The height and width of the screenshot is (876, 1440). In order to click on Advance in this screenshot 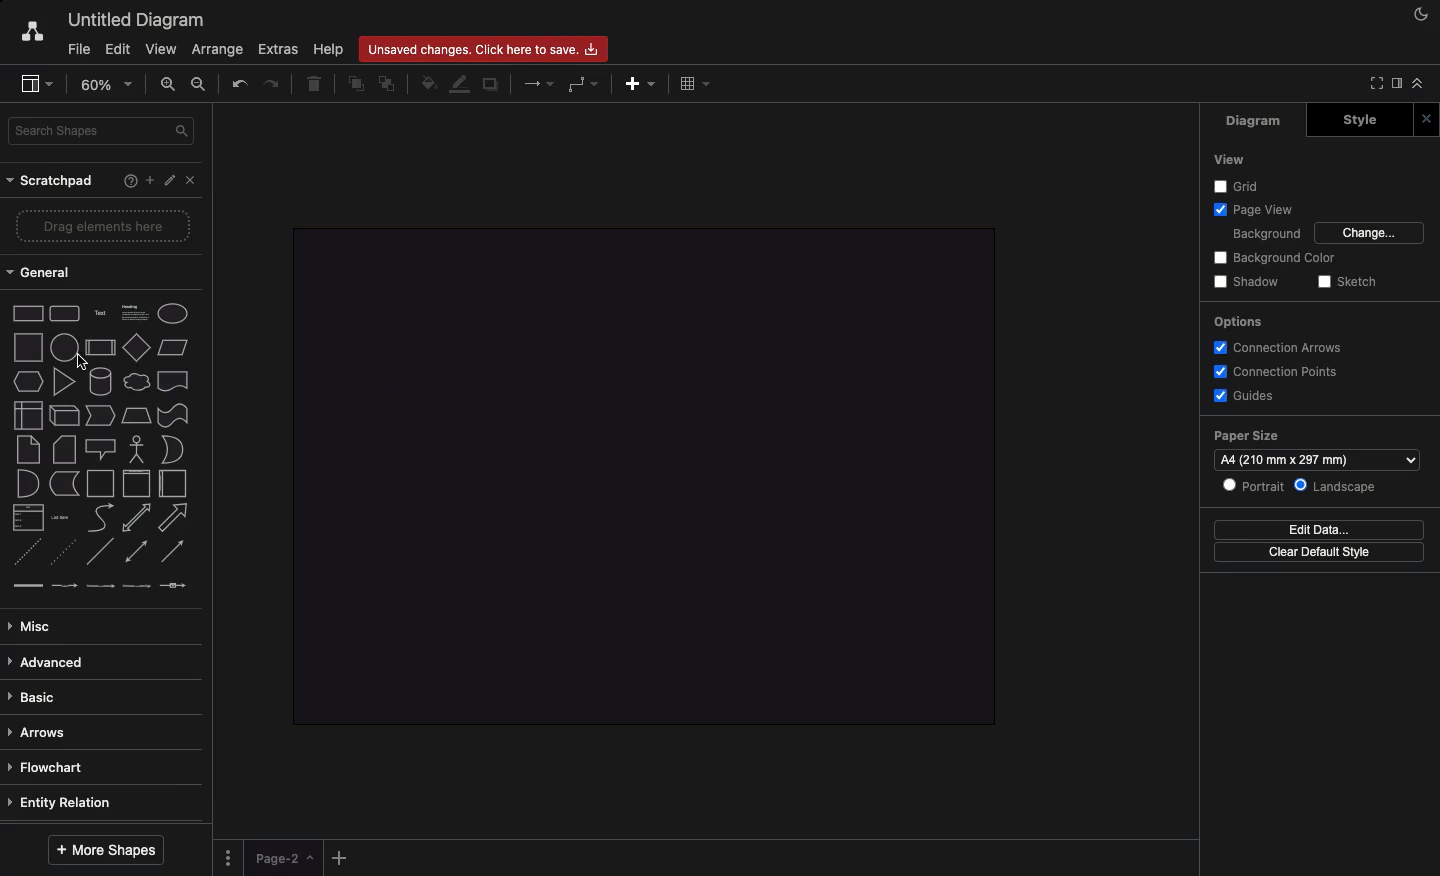, I will do `click(51, 662)`.